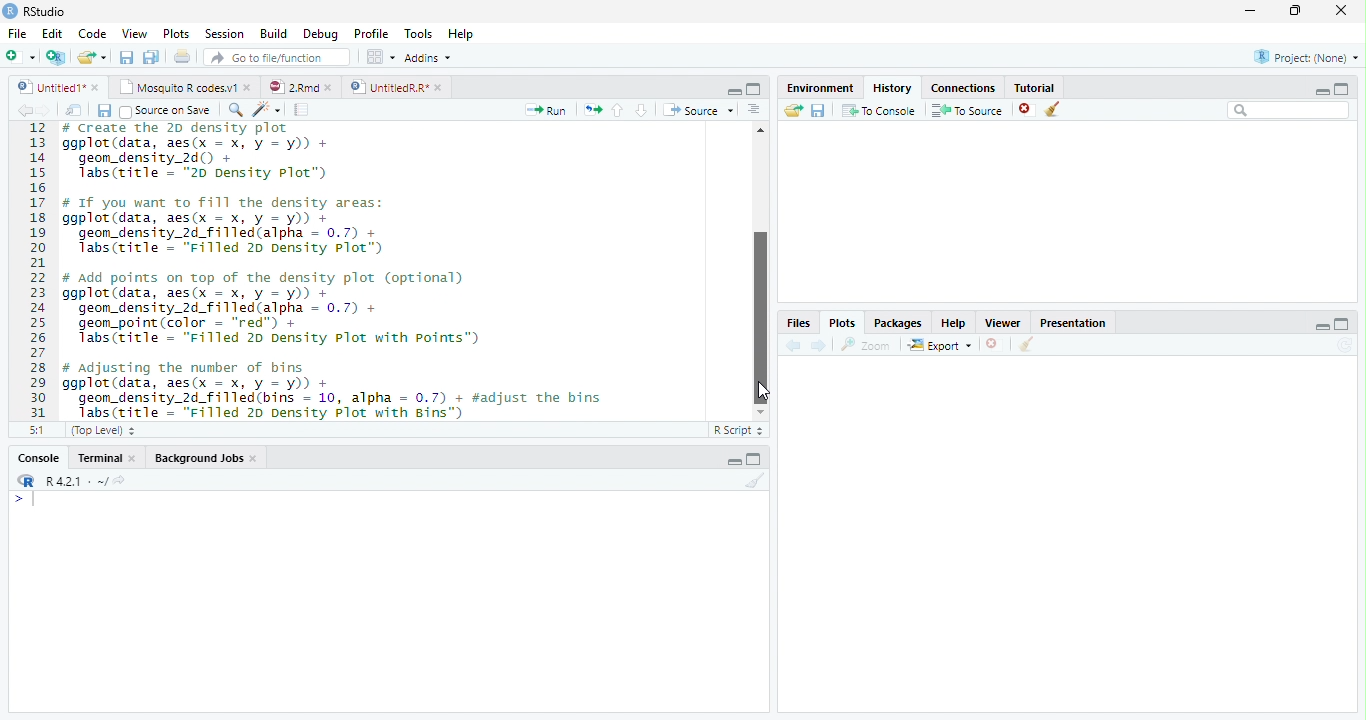 The image size is (1366, 720). I want to click on ‘Mosquito R codes.v1, so click(178, 87).